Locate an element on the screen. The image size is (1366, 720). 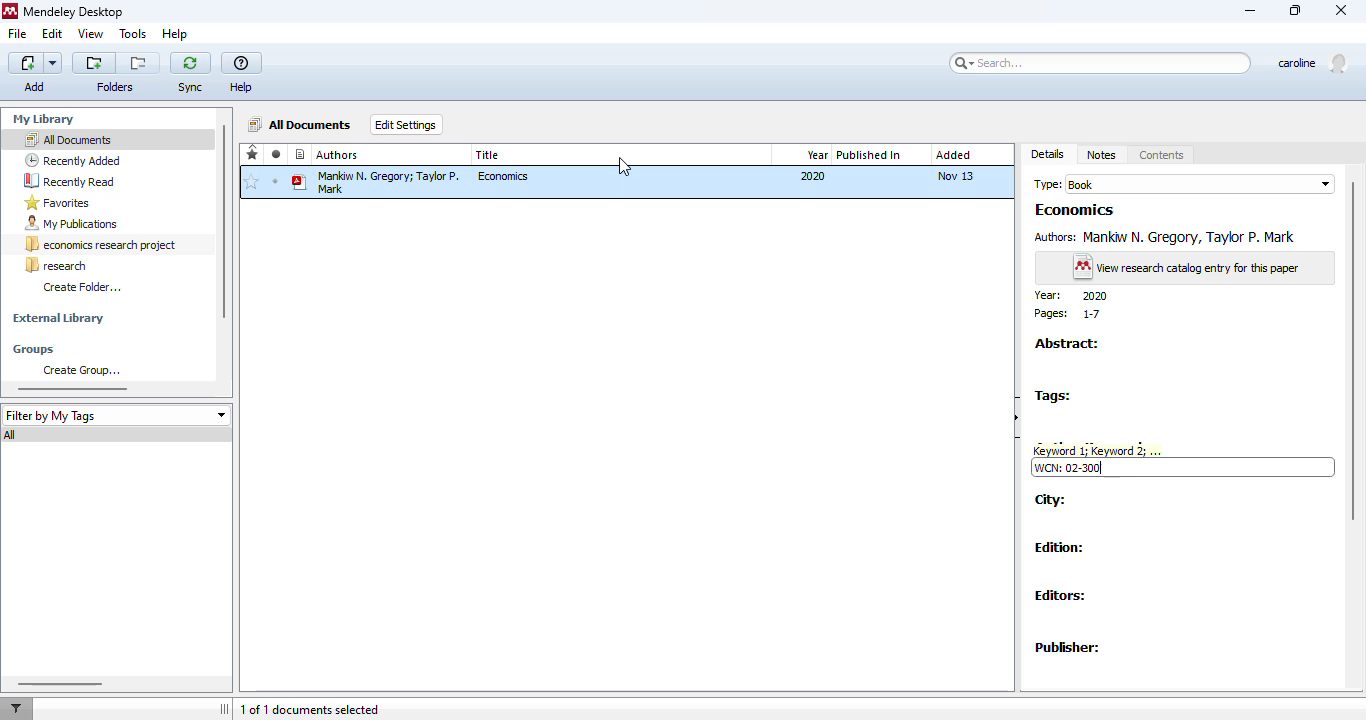
unread is located at coordinates (276, 181).